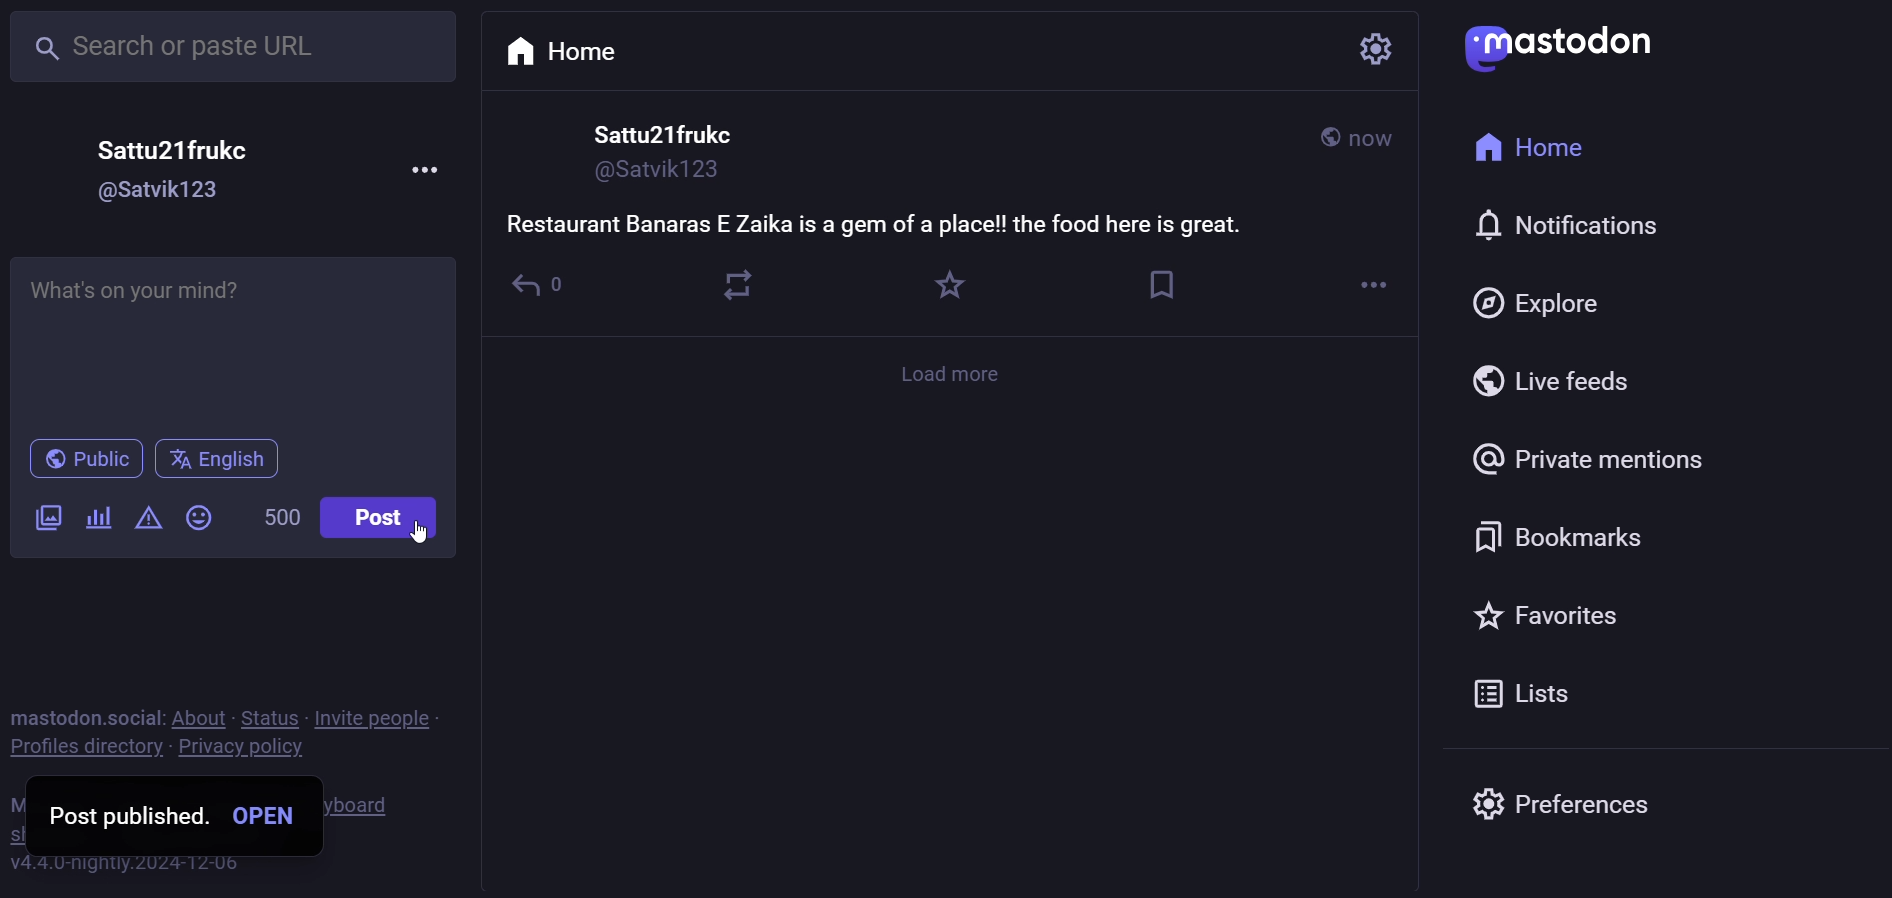  What do you see at coordinates (1163, 286) in the screenshot?
I see `bookmark` at bounding box center [1163, 286].